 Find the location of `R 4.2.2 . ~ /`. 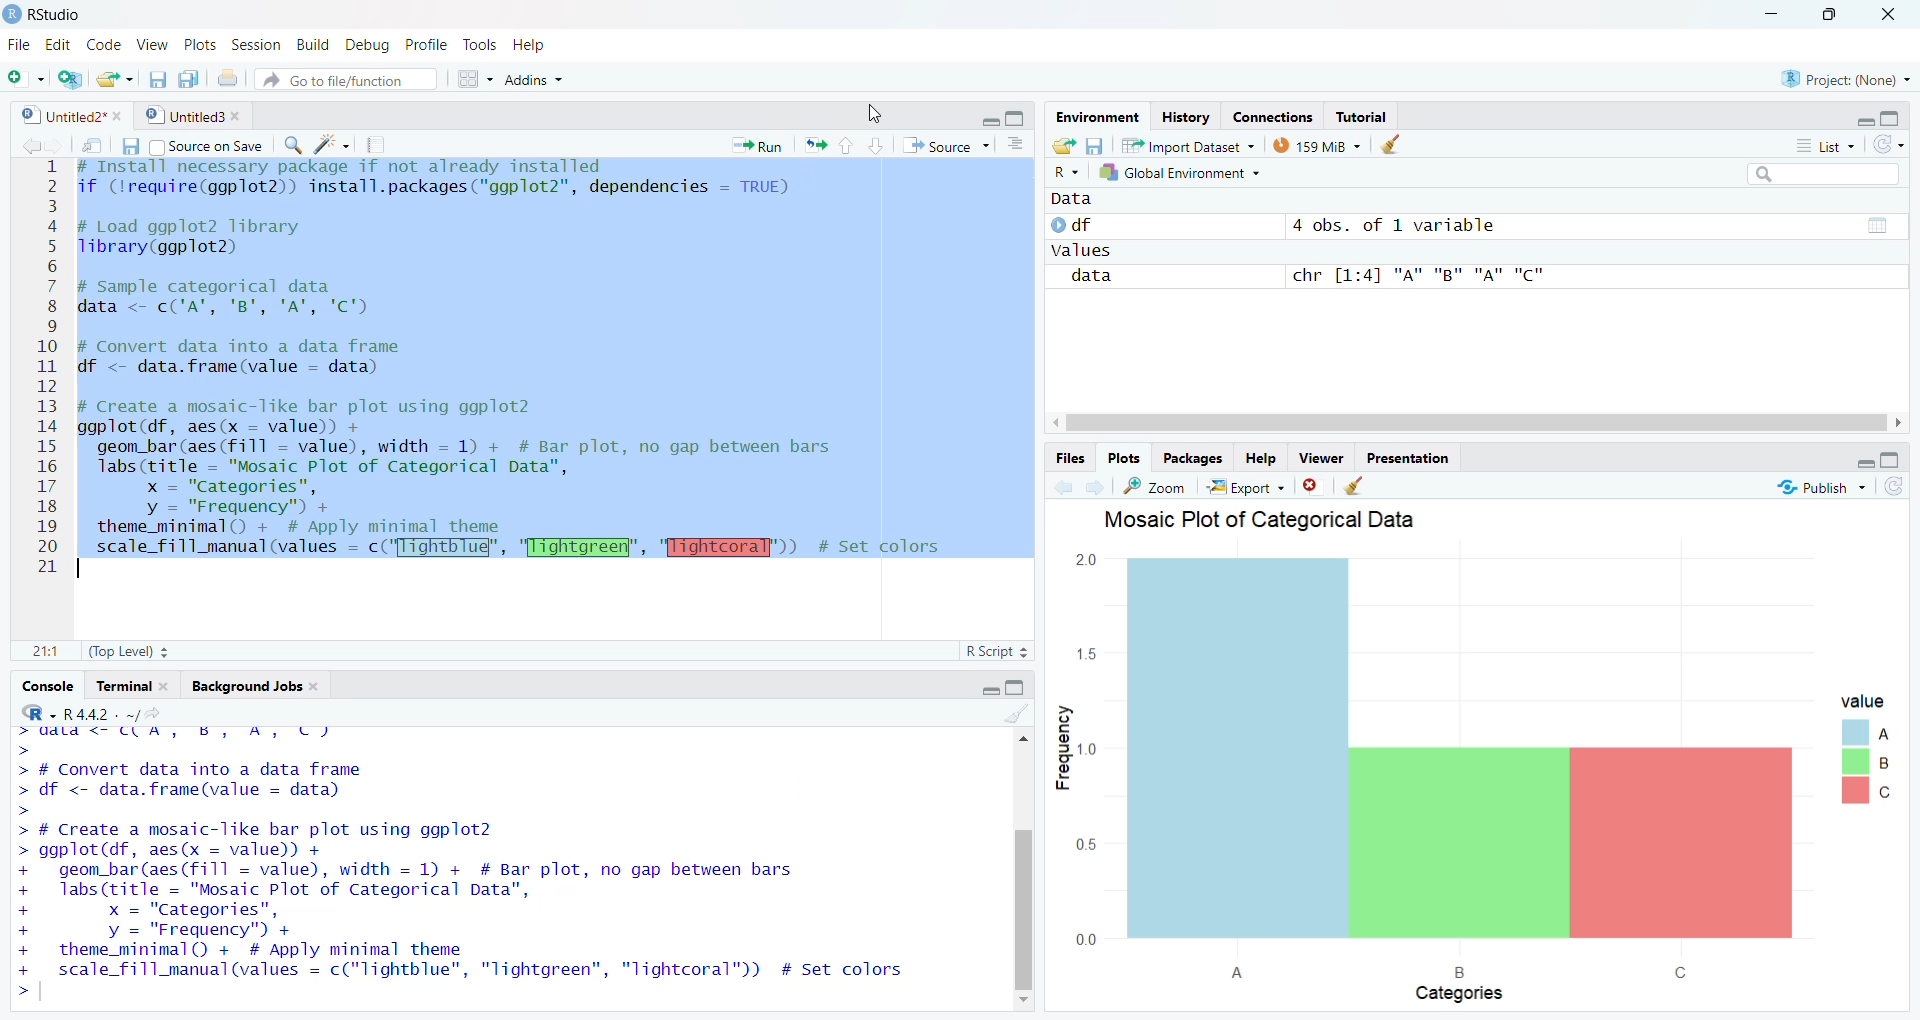

R 4.2.2 . ~ / is located at coordinates (99, 716).